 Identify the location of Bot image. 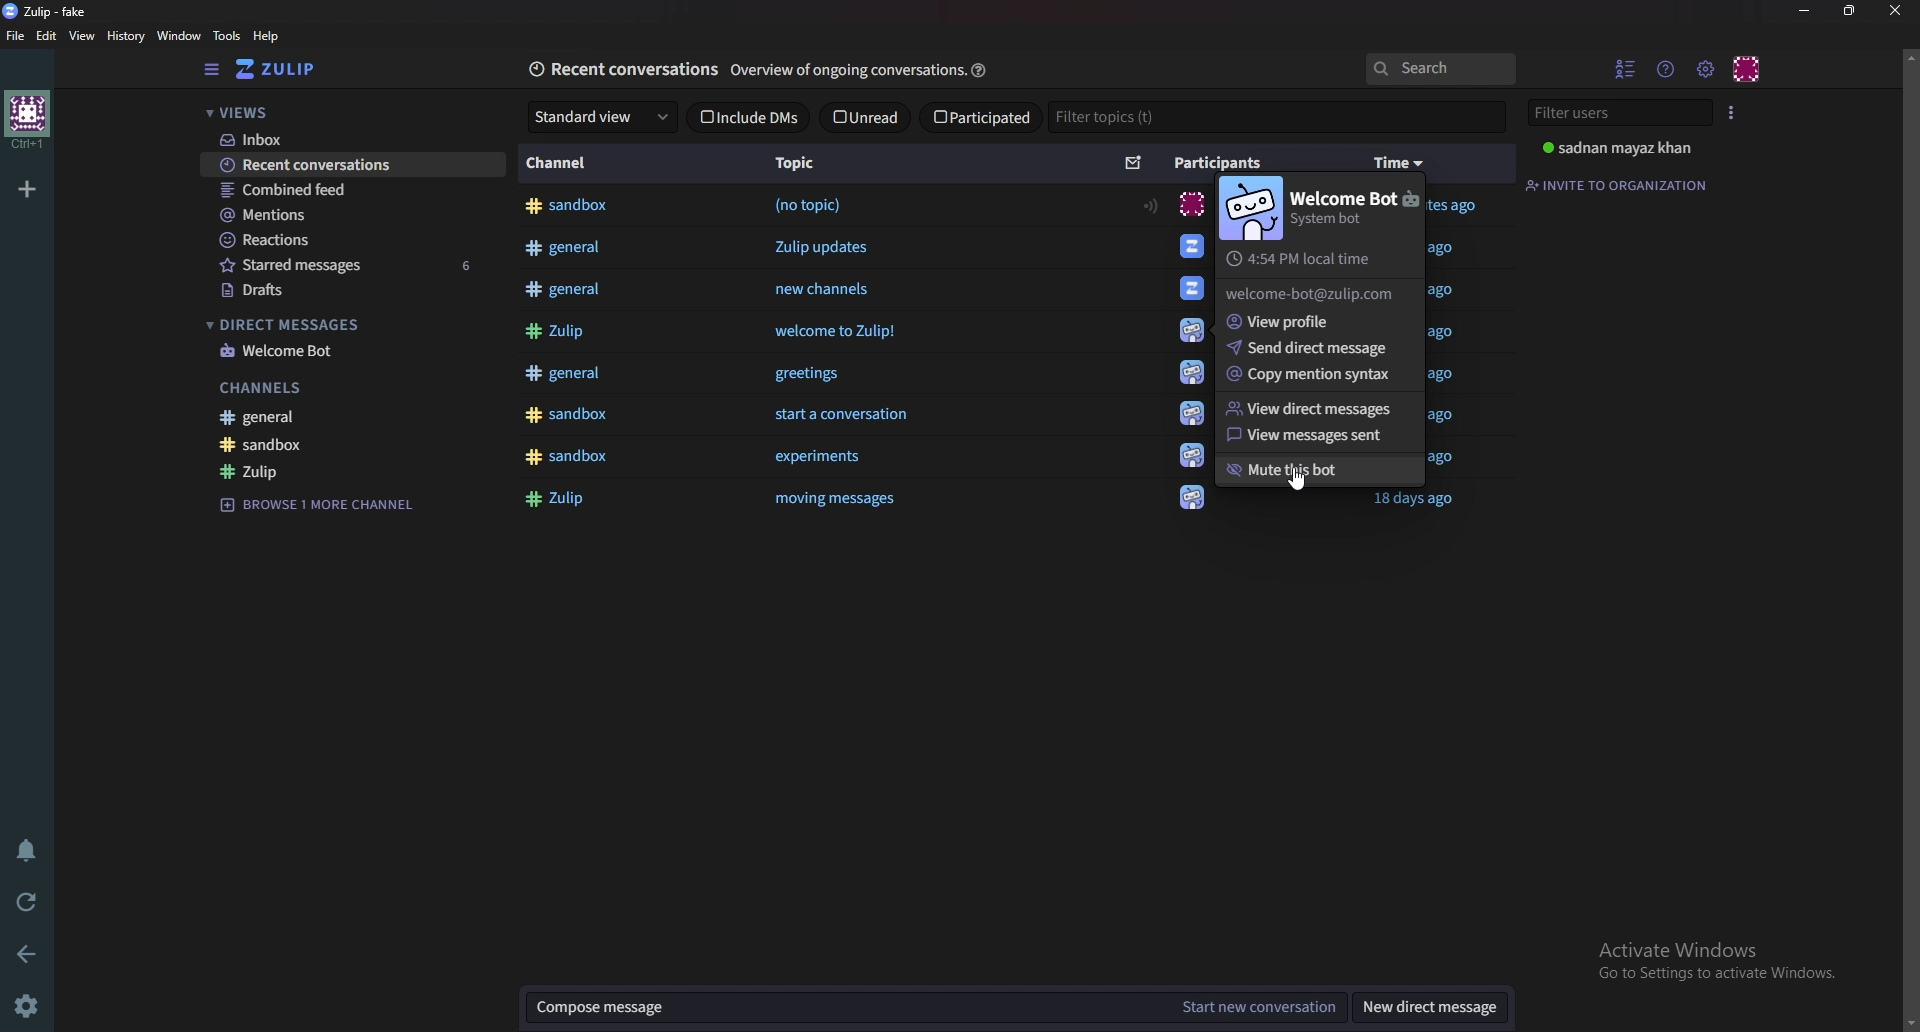
(1249, 208).